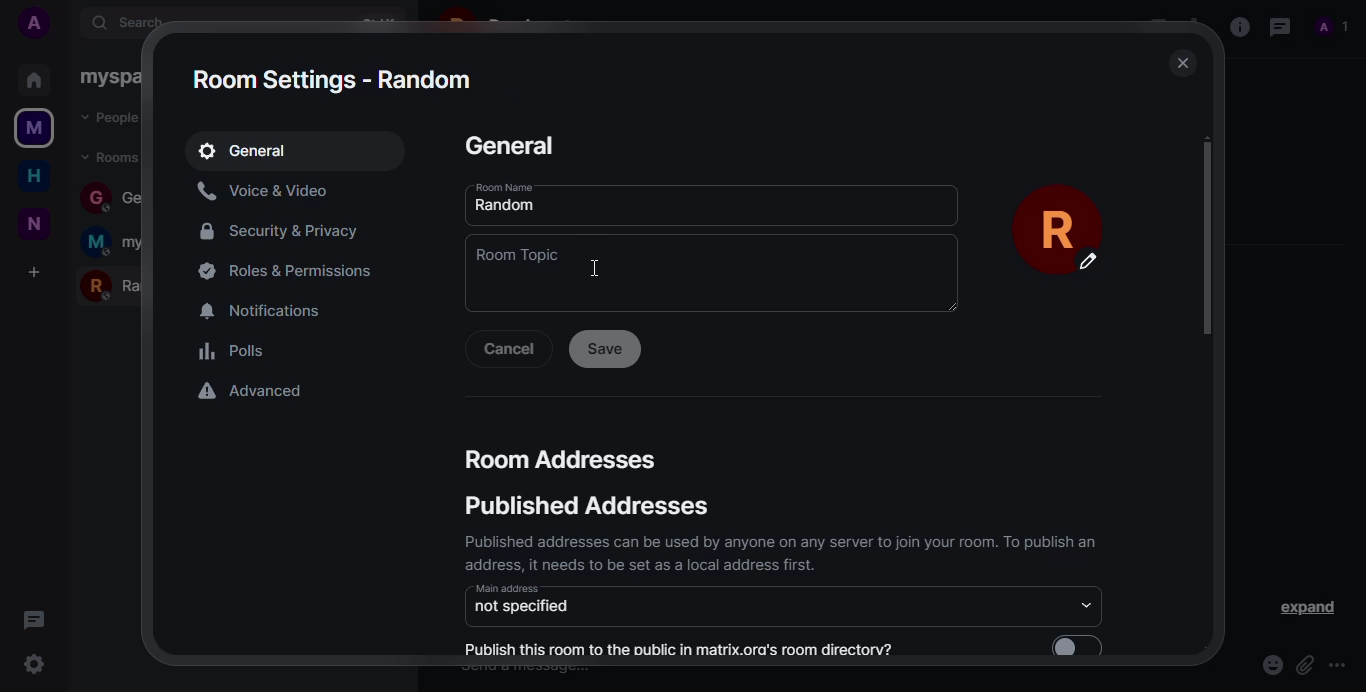 The height and width of the screenshot is (692, 1366). Describe the element at coordinates (1240, 27) in the screenshot. I see `info` at that location.